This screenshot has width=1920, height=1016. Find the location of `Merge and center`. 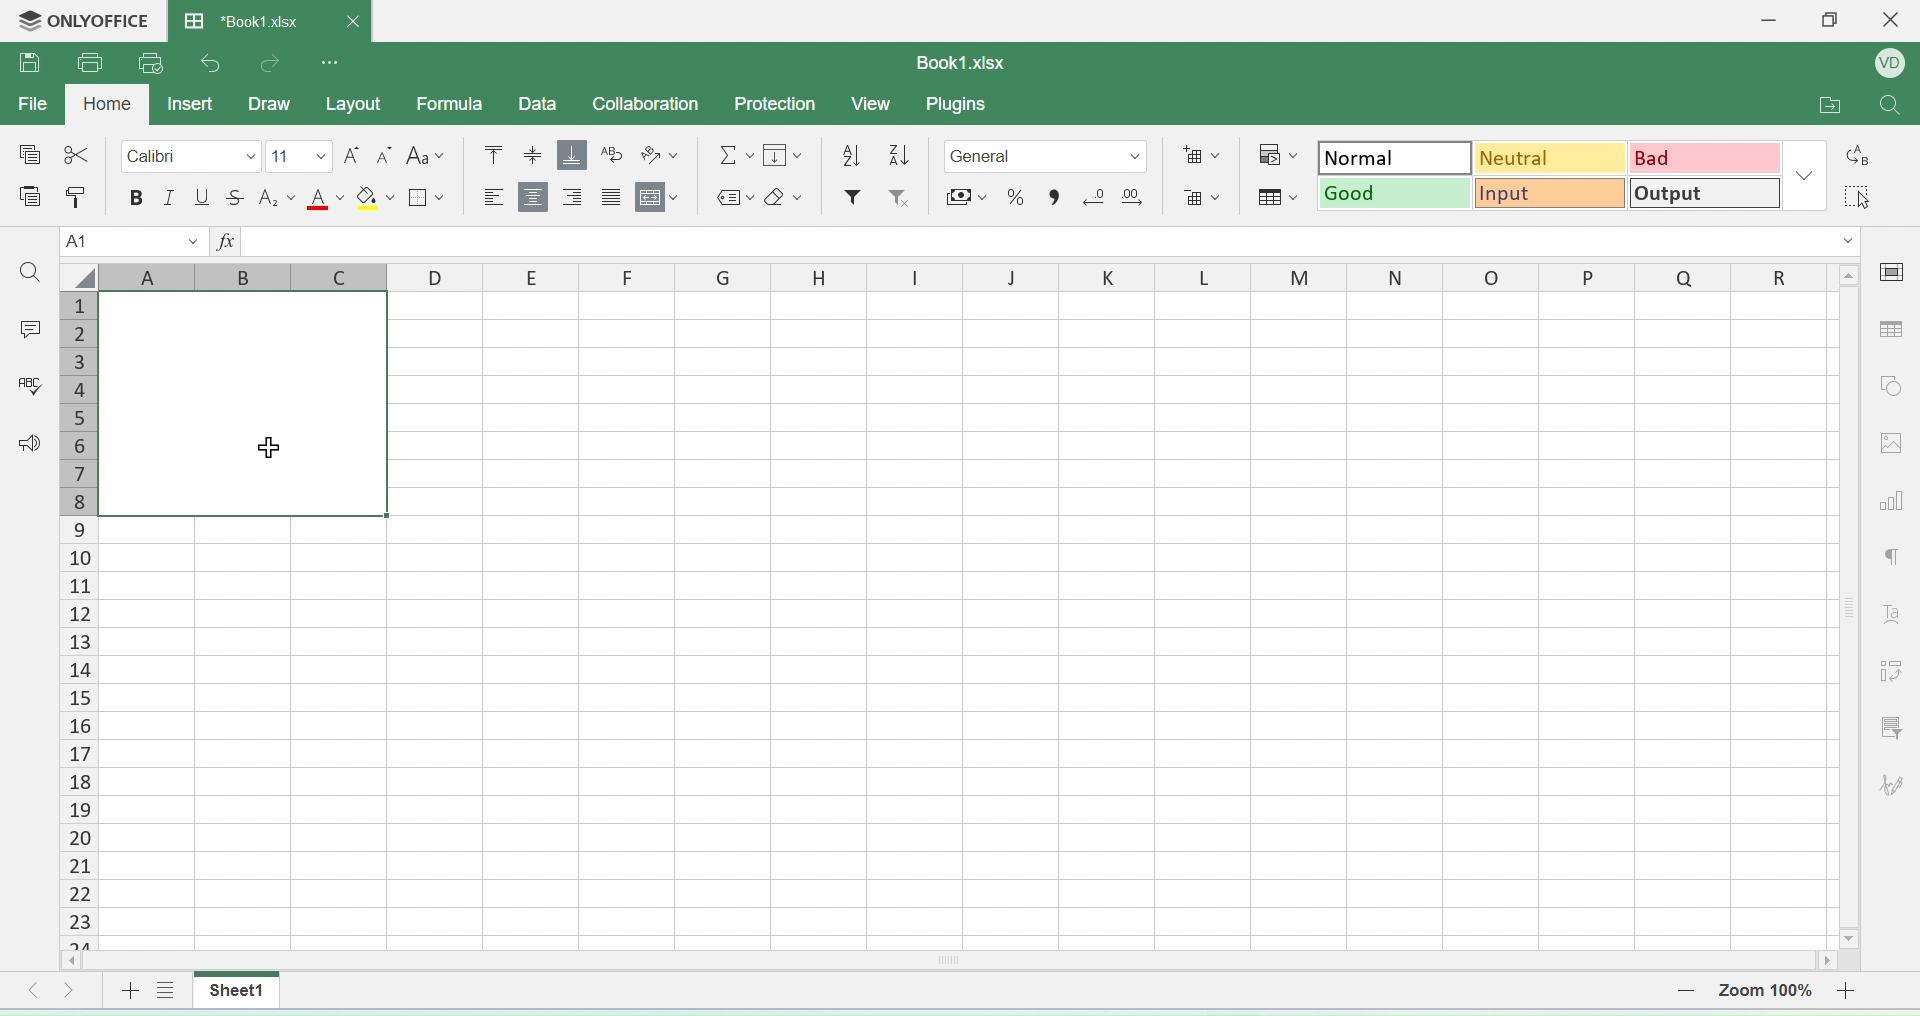

Merge and center is located at coordinates (657, 201).